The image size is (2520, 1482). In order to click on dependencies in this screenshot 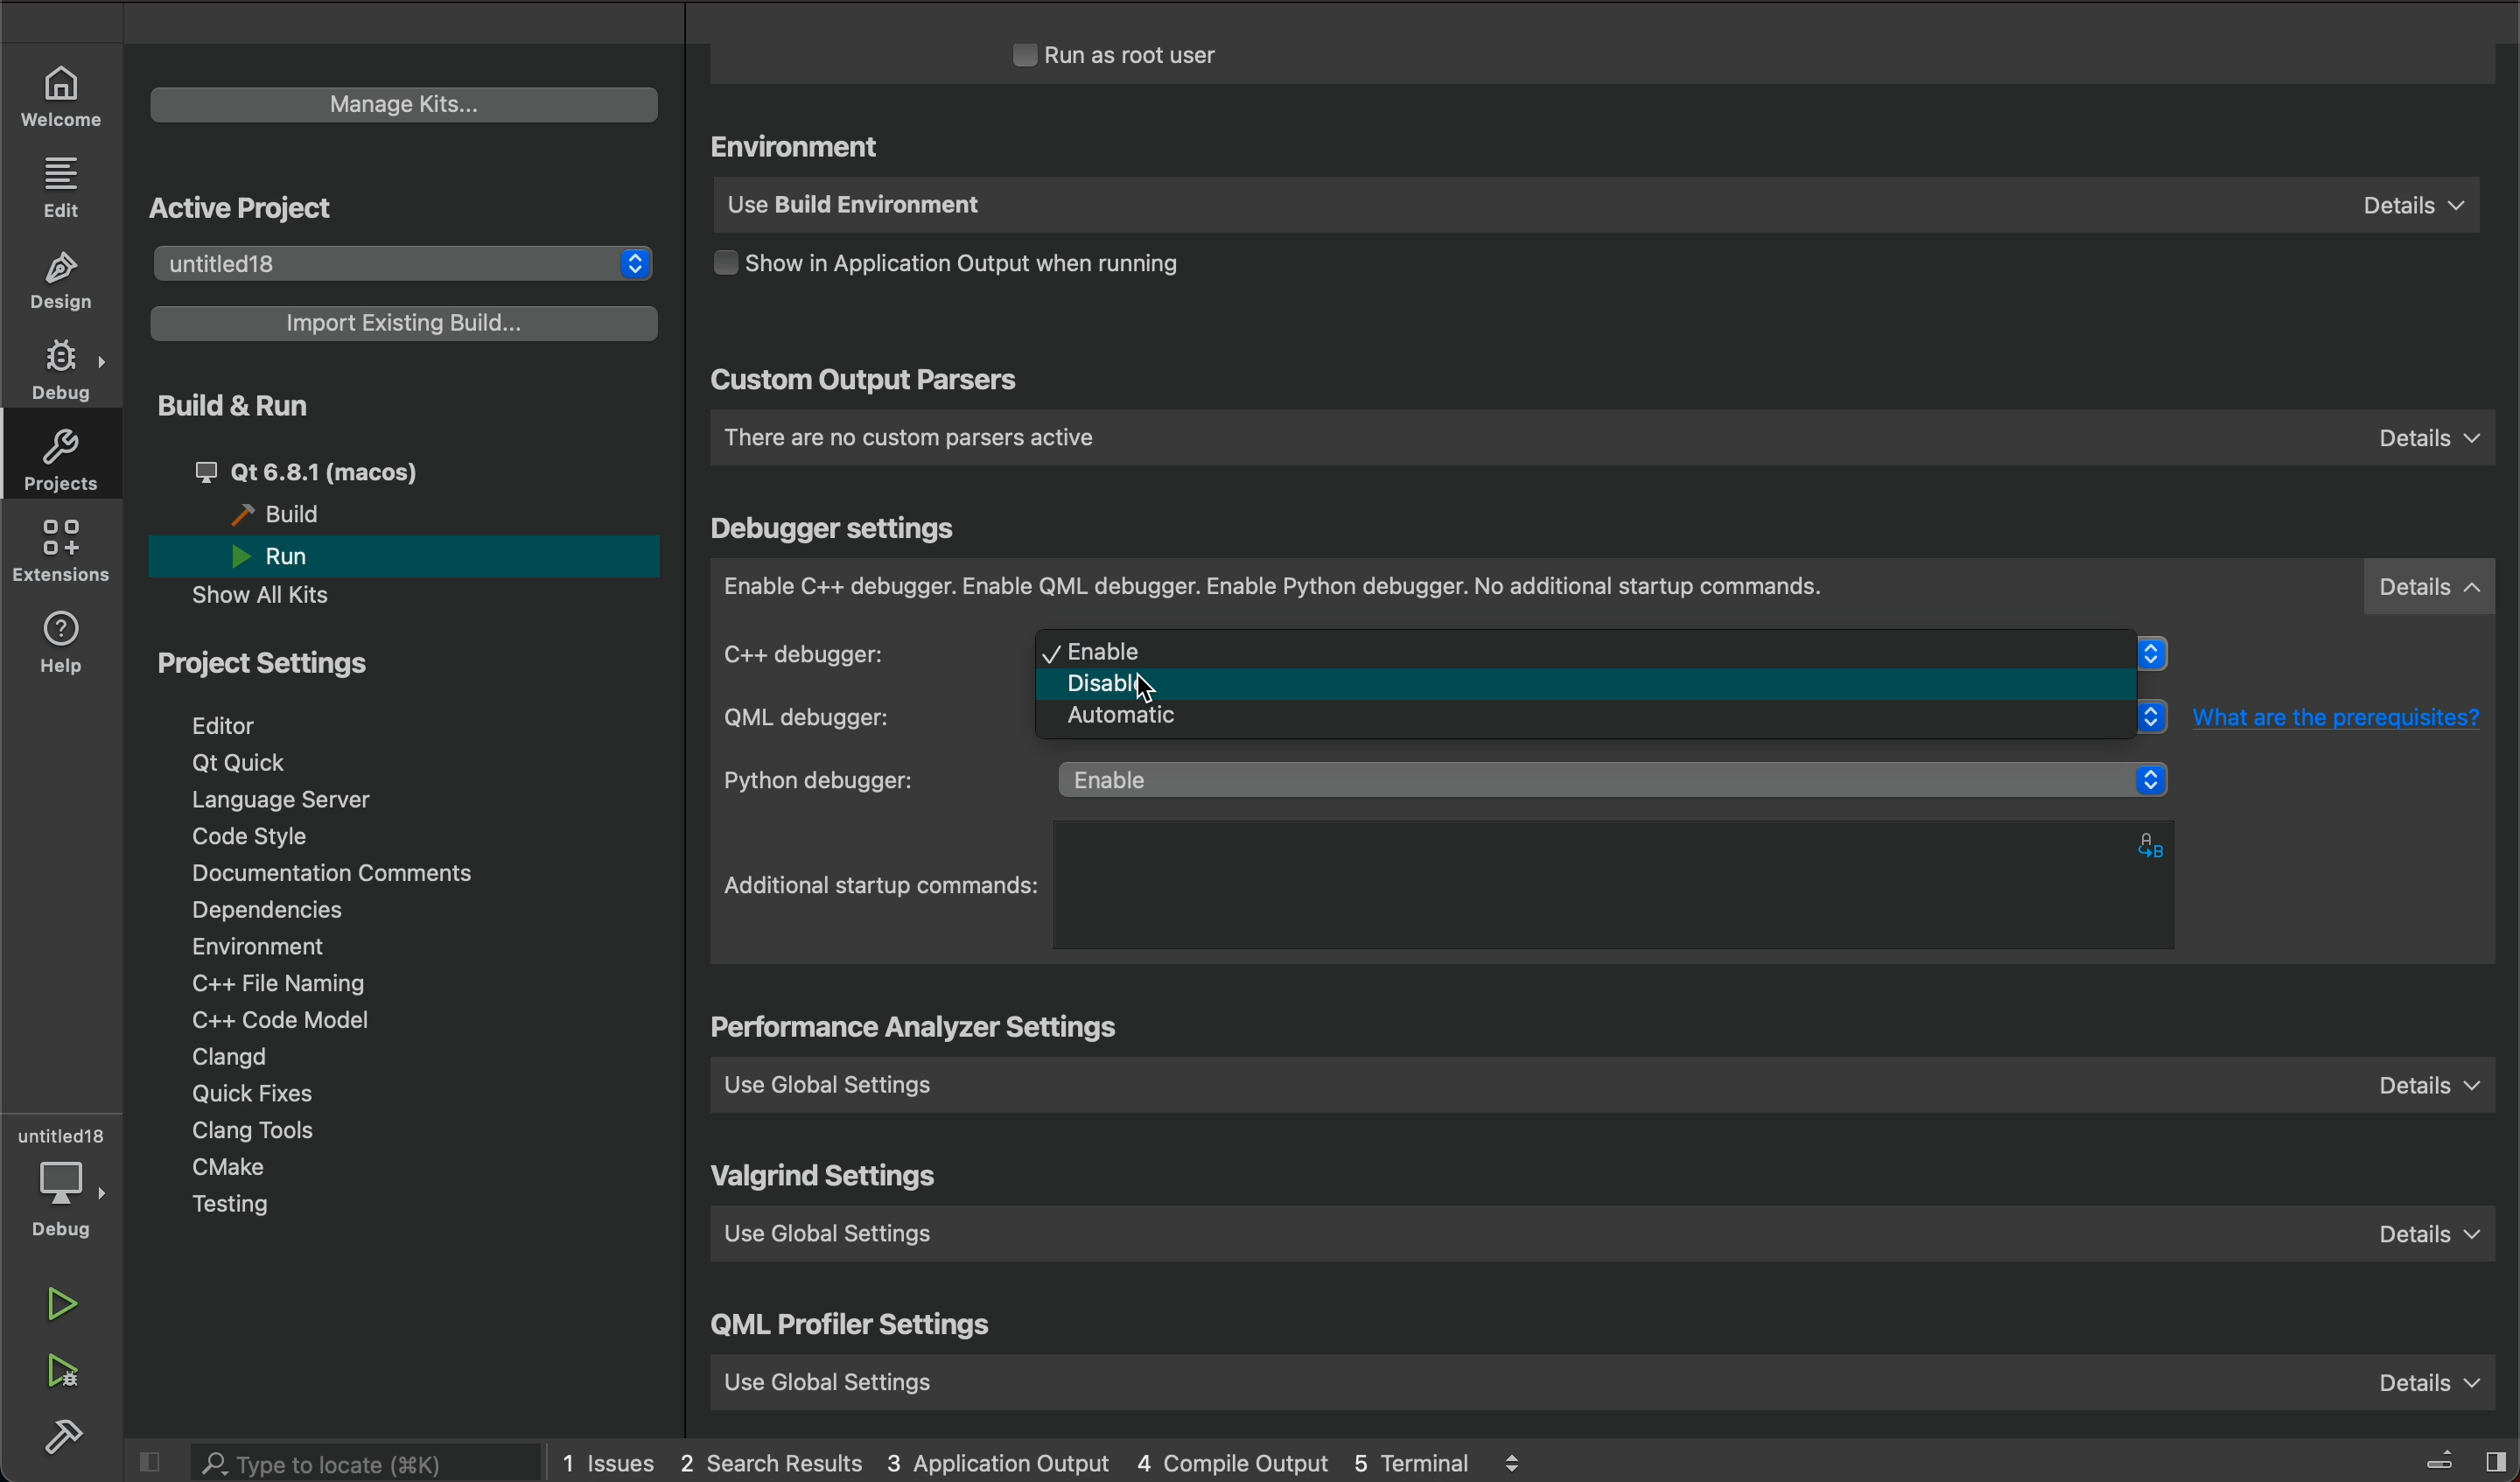, I will do `click(265, 909)`.